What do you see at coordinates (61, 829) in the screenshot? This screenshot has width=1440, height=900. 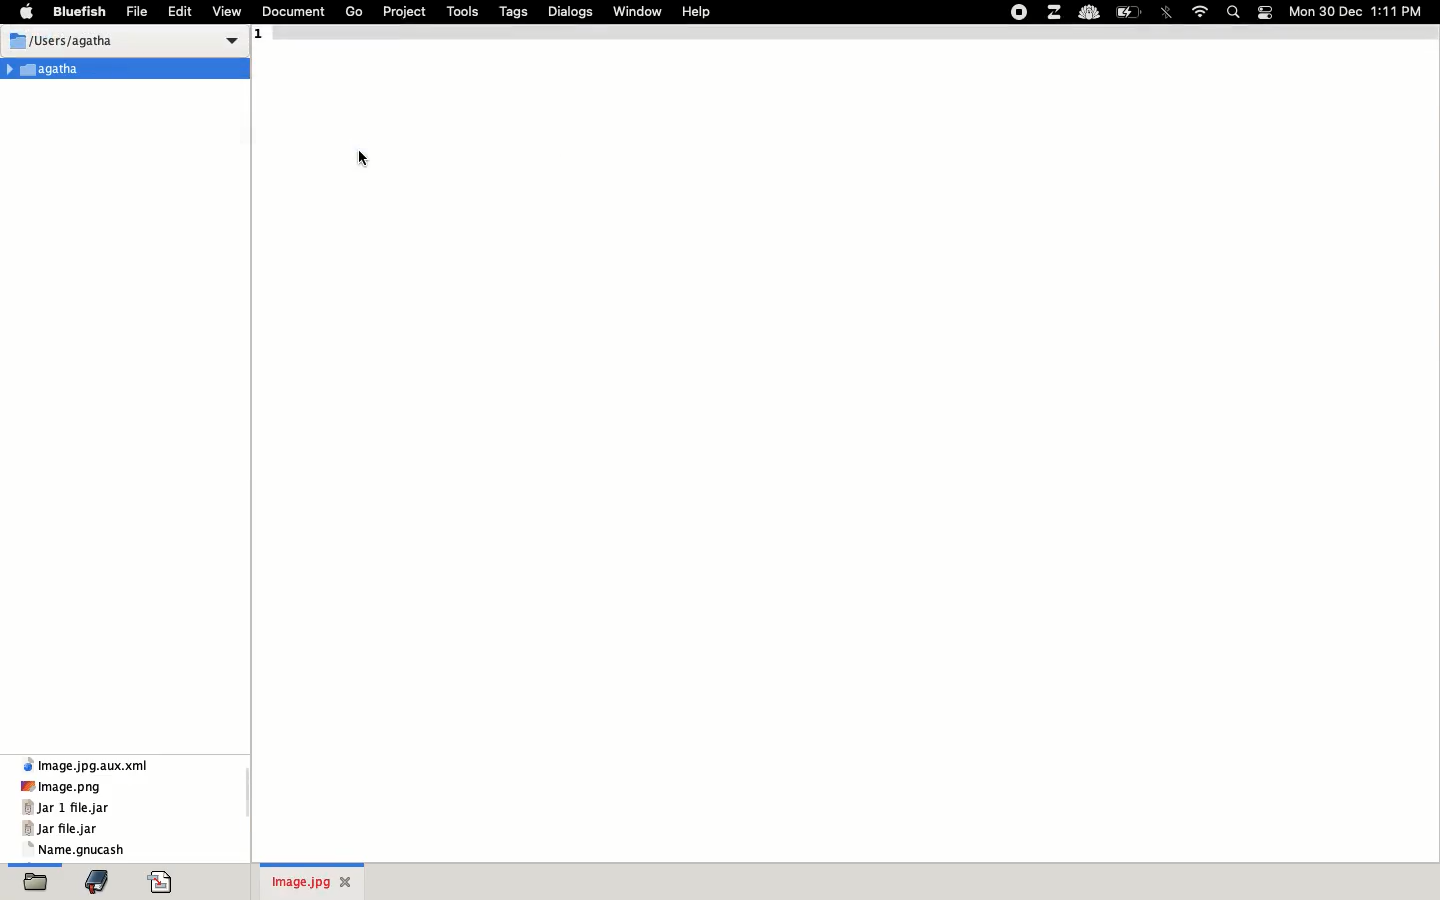 I see `jar file.jar` at bounding box center [61, 829].